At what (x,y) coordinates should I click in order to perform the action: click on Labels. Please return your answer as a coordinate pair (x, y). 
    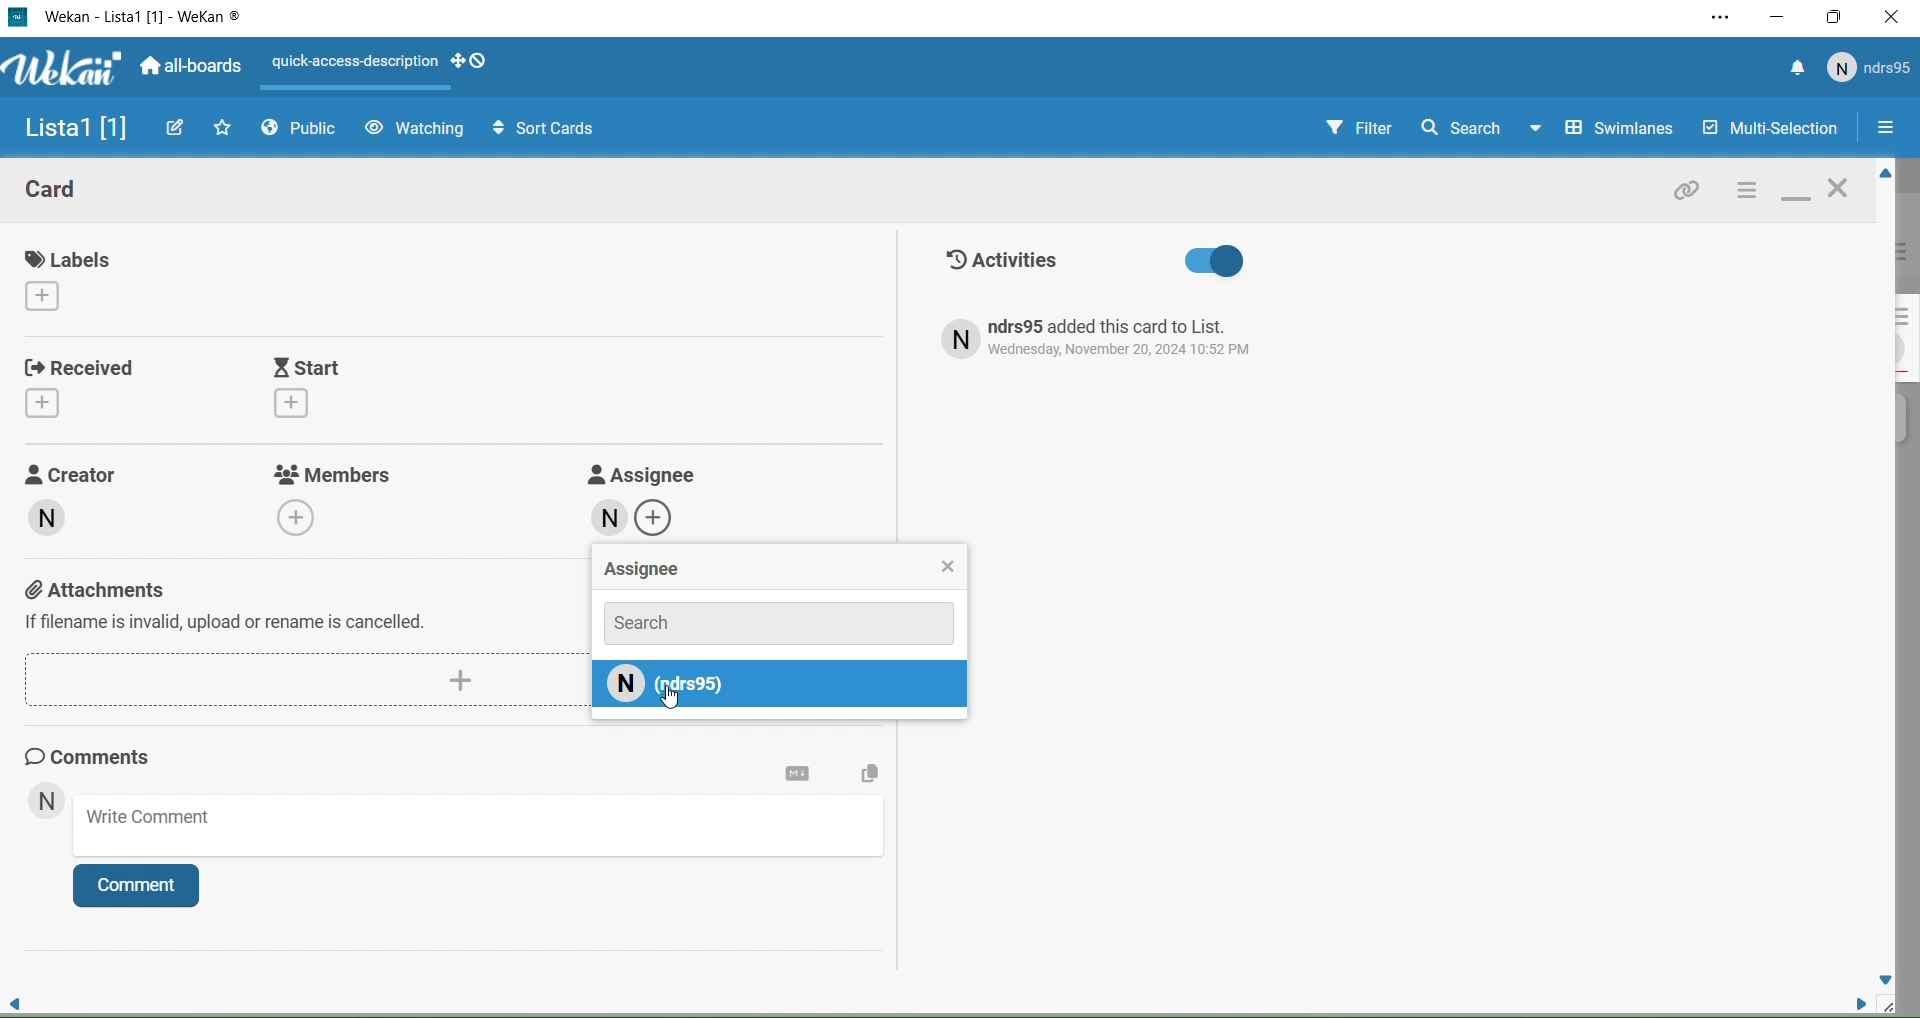
    Looking at the image, I should click on (76, 278).